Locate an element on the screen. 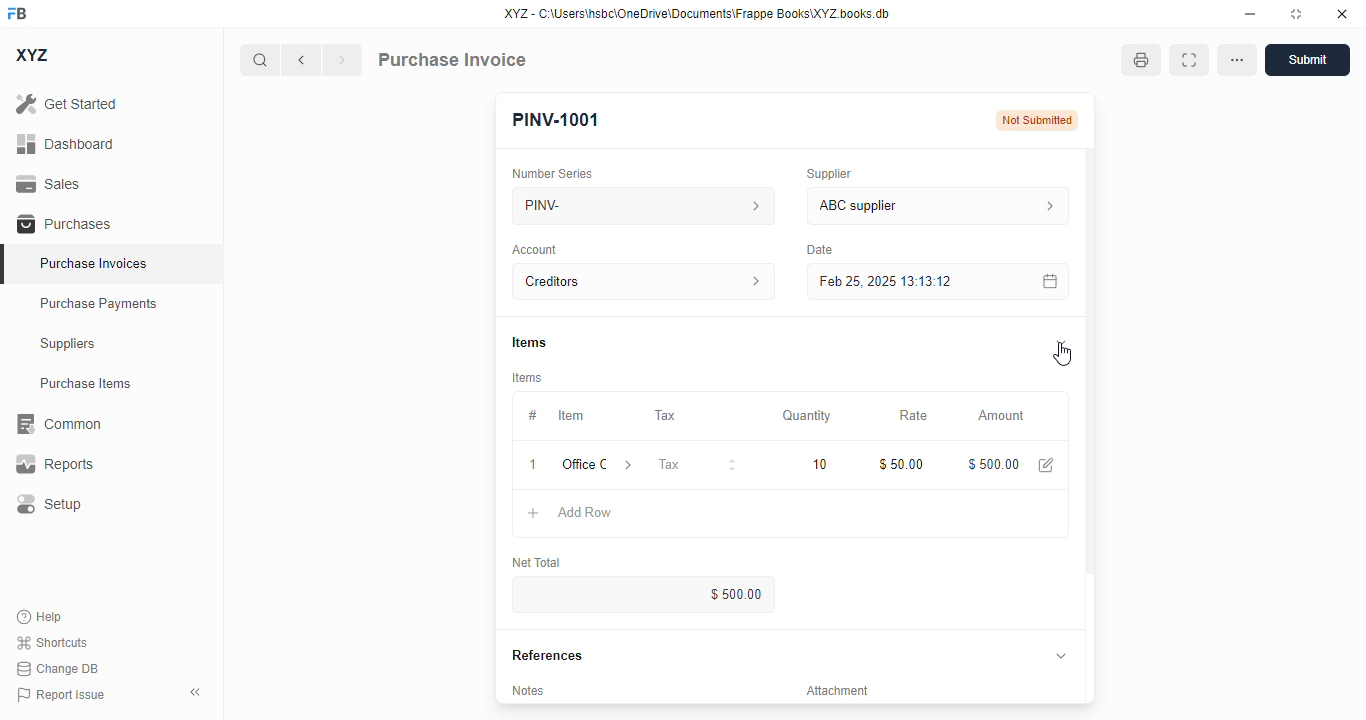 Image resolution: width=1366 pixels, height=720 pixels. next is located at coordinates (342, 60).